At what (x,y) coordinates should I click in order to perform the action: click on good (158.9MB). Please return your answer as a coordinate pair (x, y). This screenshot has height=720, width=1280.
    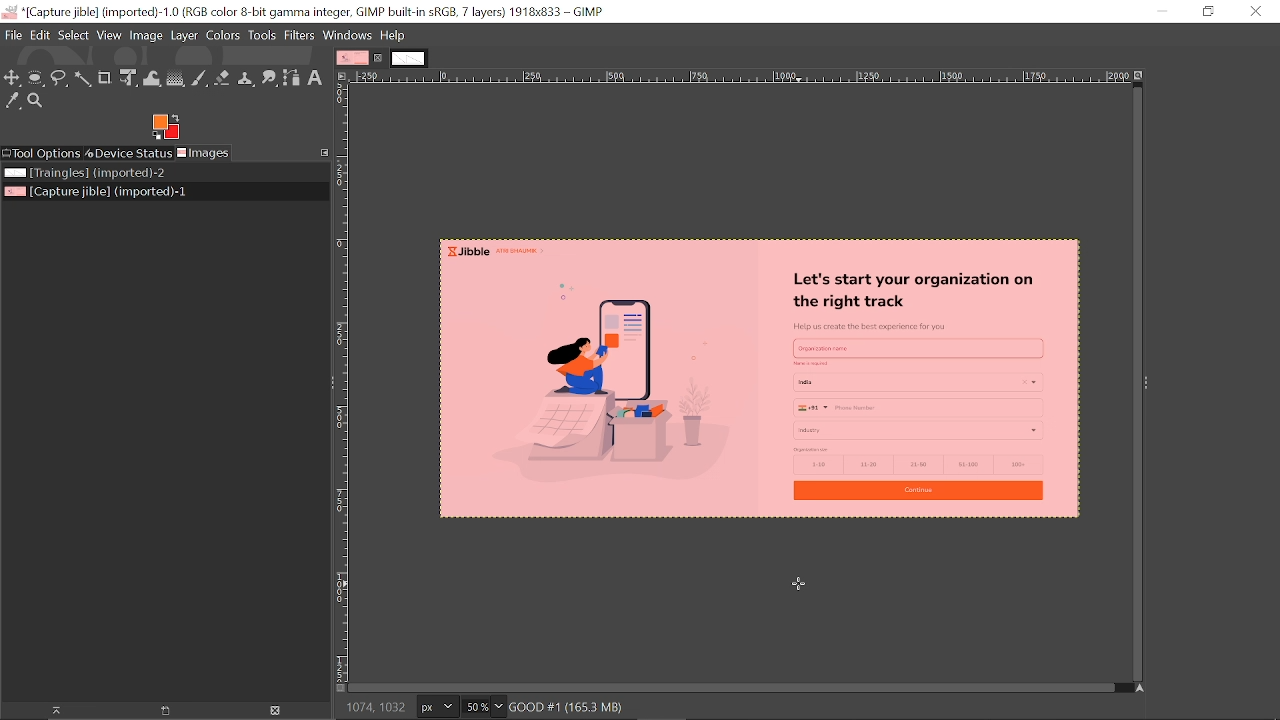
    Looking at the image, I should click on (585, 705).